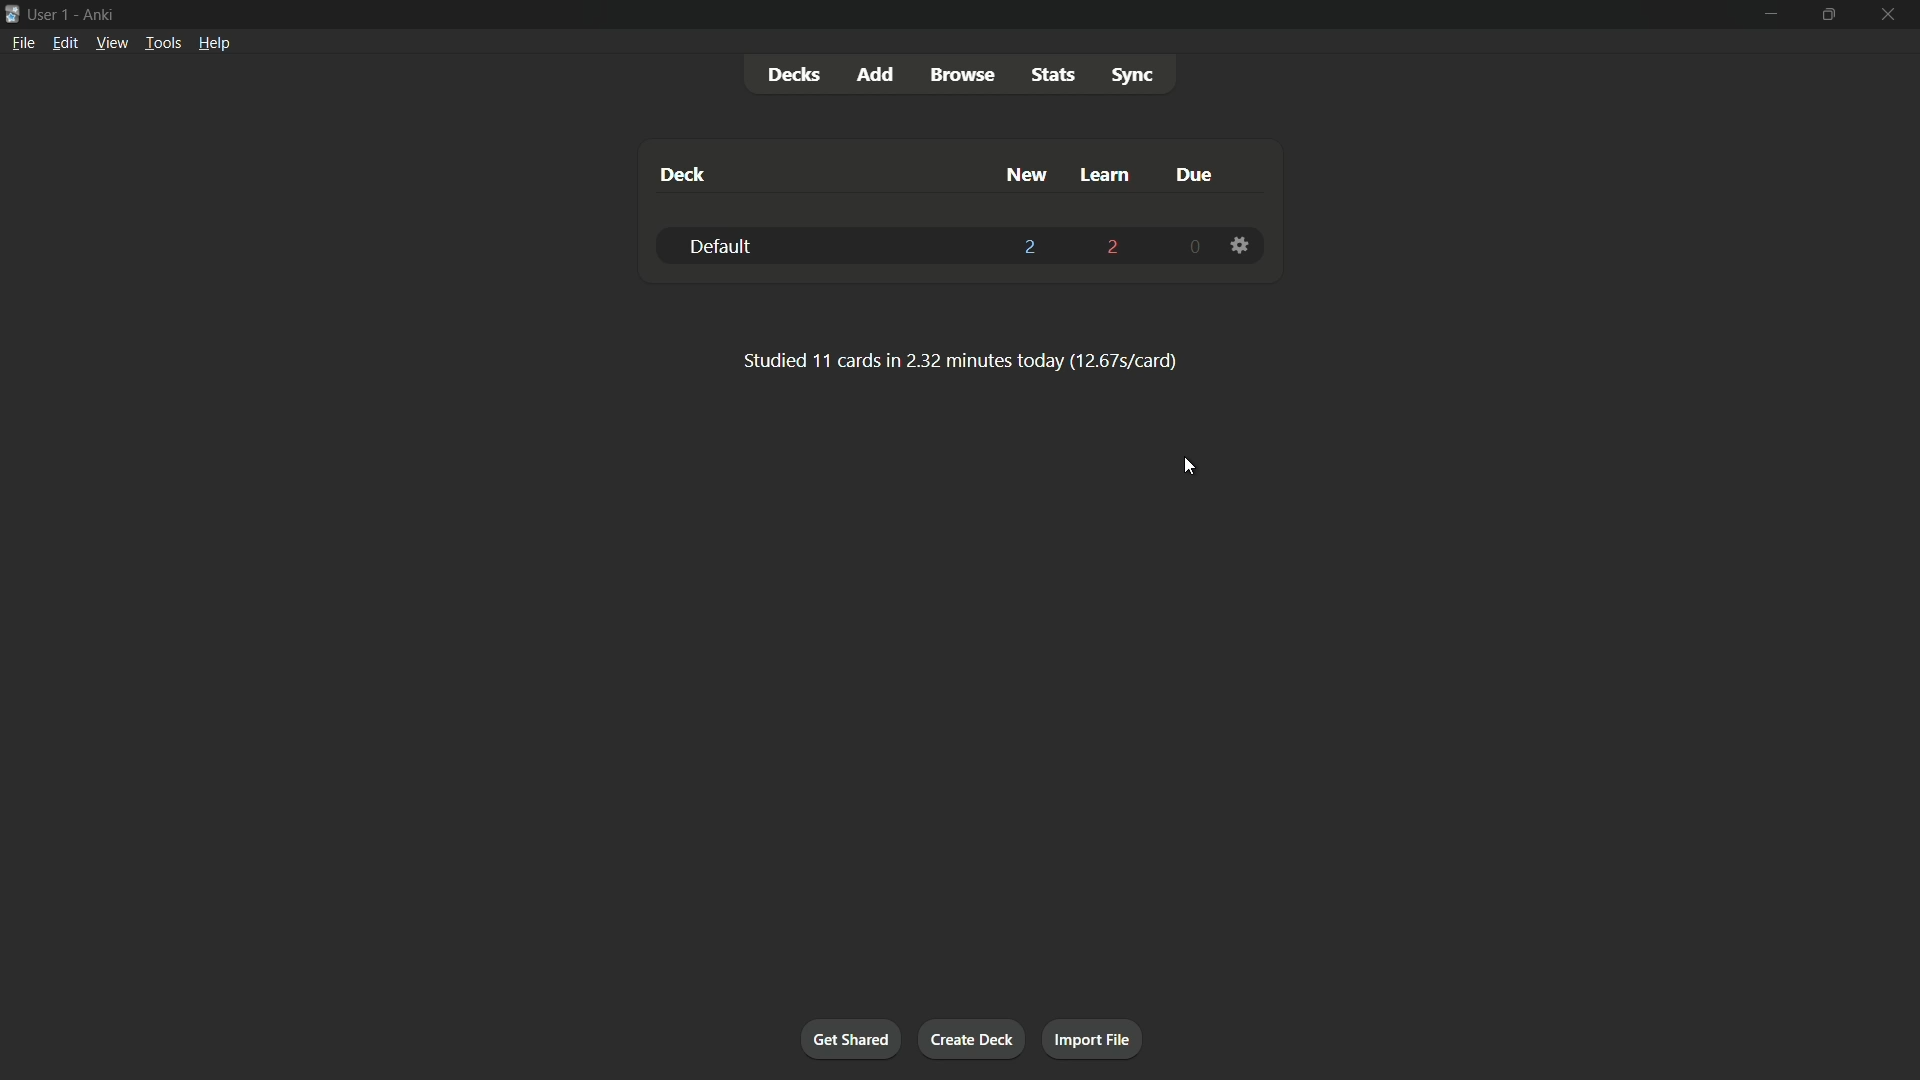 The height and width of the screenshot is (1080, 1920). What do you see at coordinates (1192, 248) in the screenshot?
I see `0` at bounding box center [1192, 248].